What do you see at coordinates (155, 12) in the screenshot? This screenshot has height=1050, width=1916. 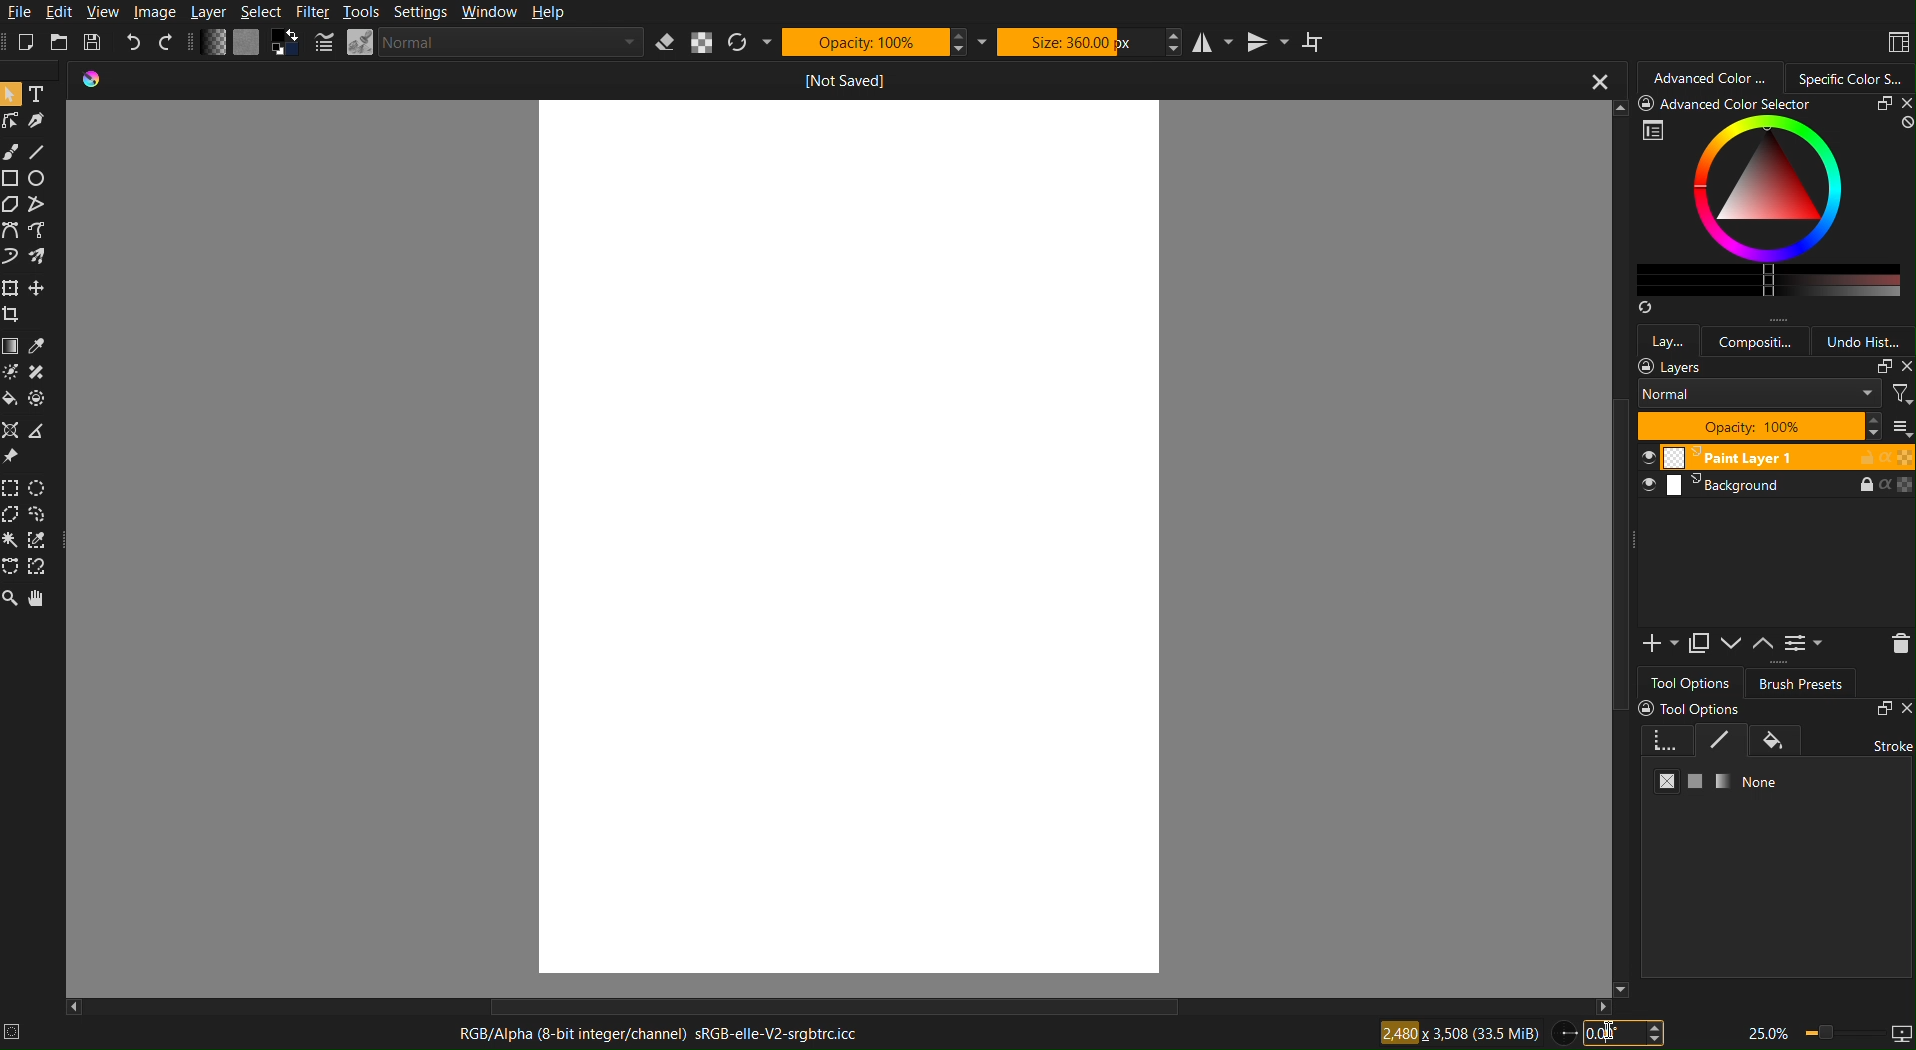 I see `Image` at bounding box center [155, 12].